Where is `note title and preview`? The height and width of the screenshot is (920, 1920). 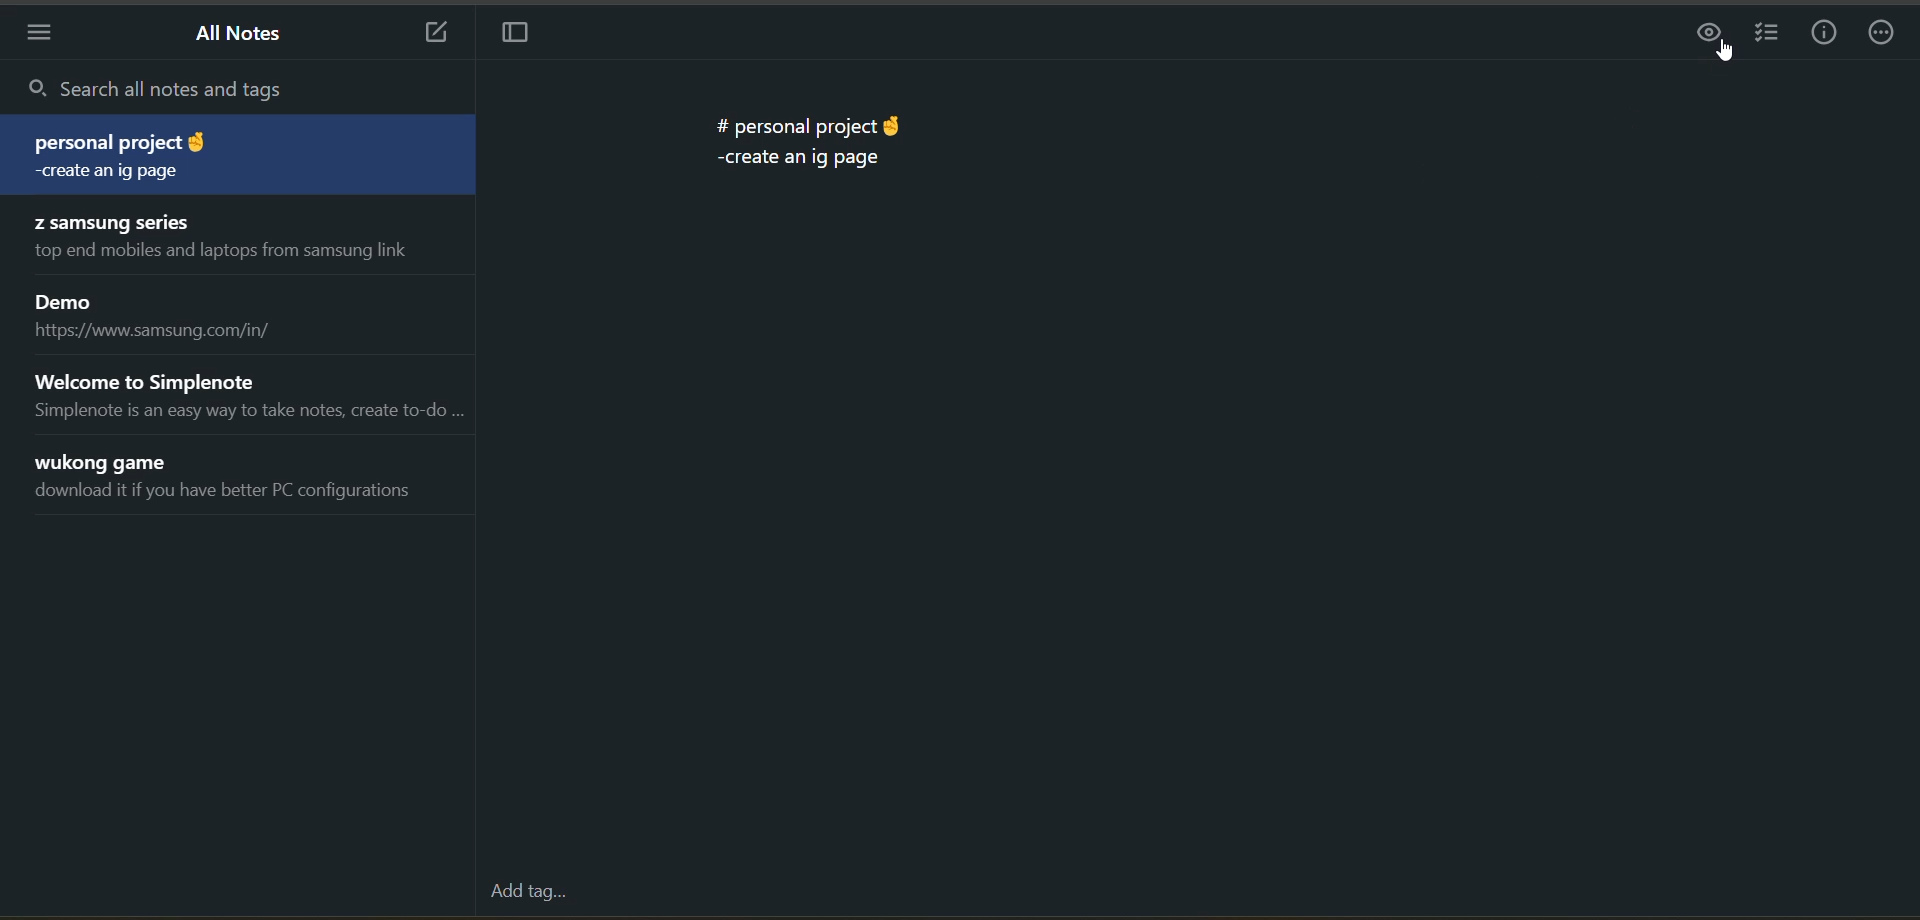
note title and preview is located at coordinates (232, 239).